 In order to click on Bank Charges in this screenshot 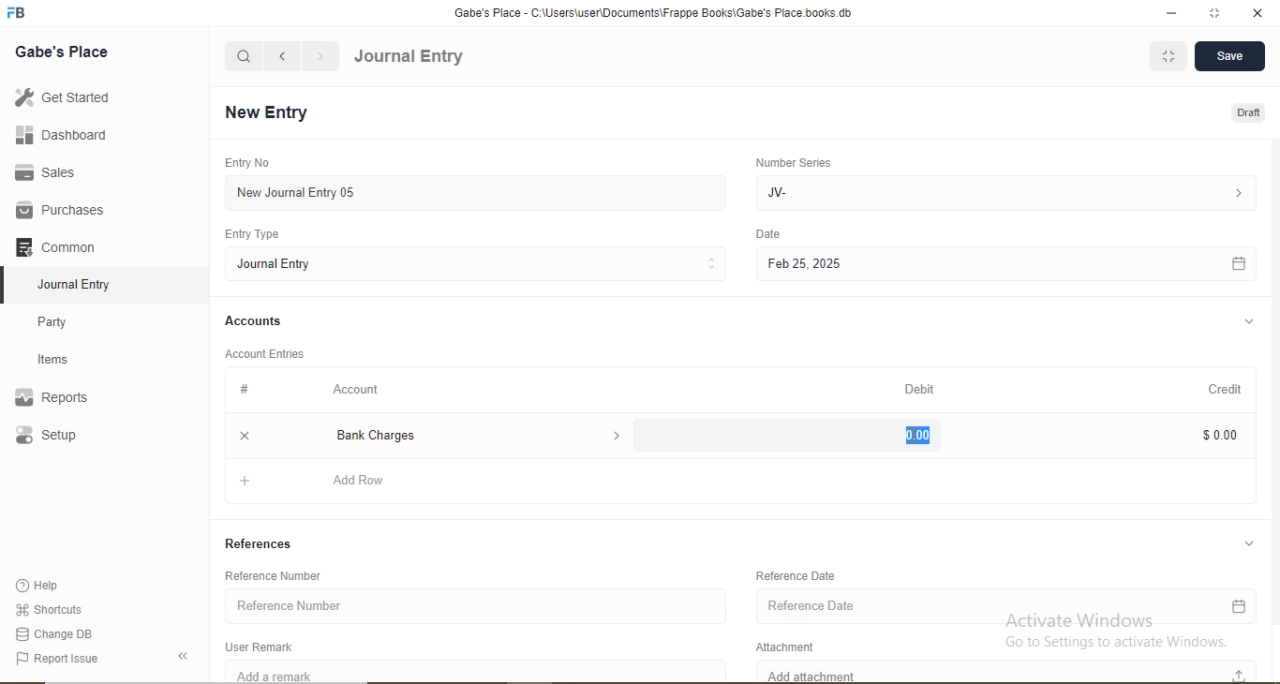, I will do `click(476, 435)`.